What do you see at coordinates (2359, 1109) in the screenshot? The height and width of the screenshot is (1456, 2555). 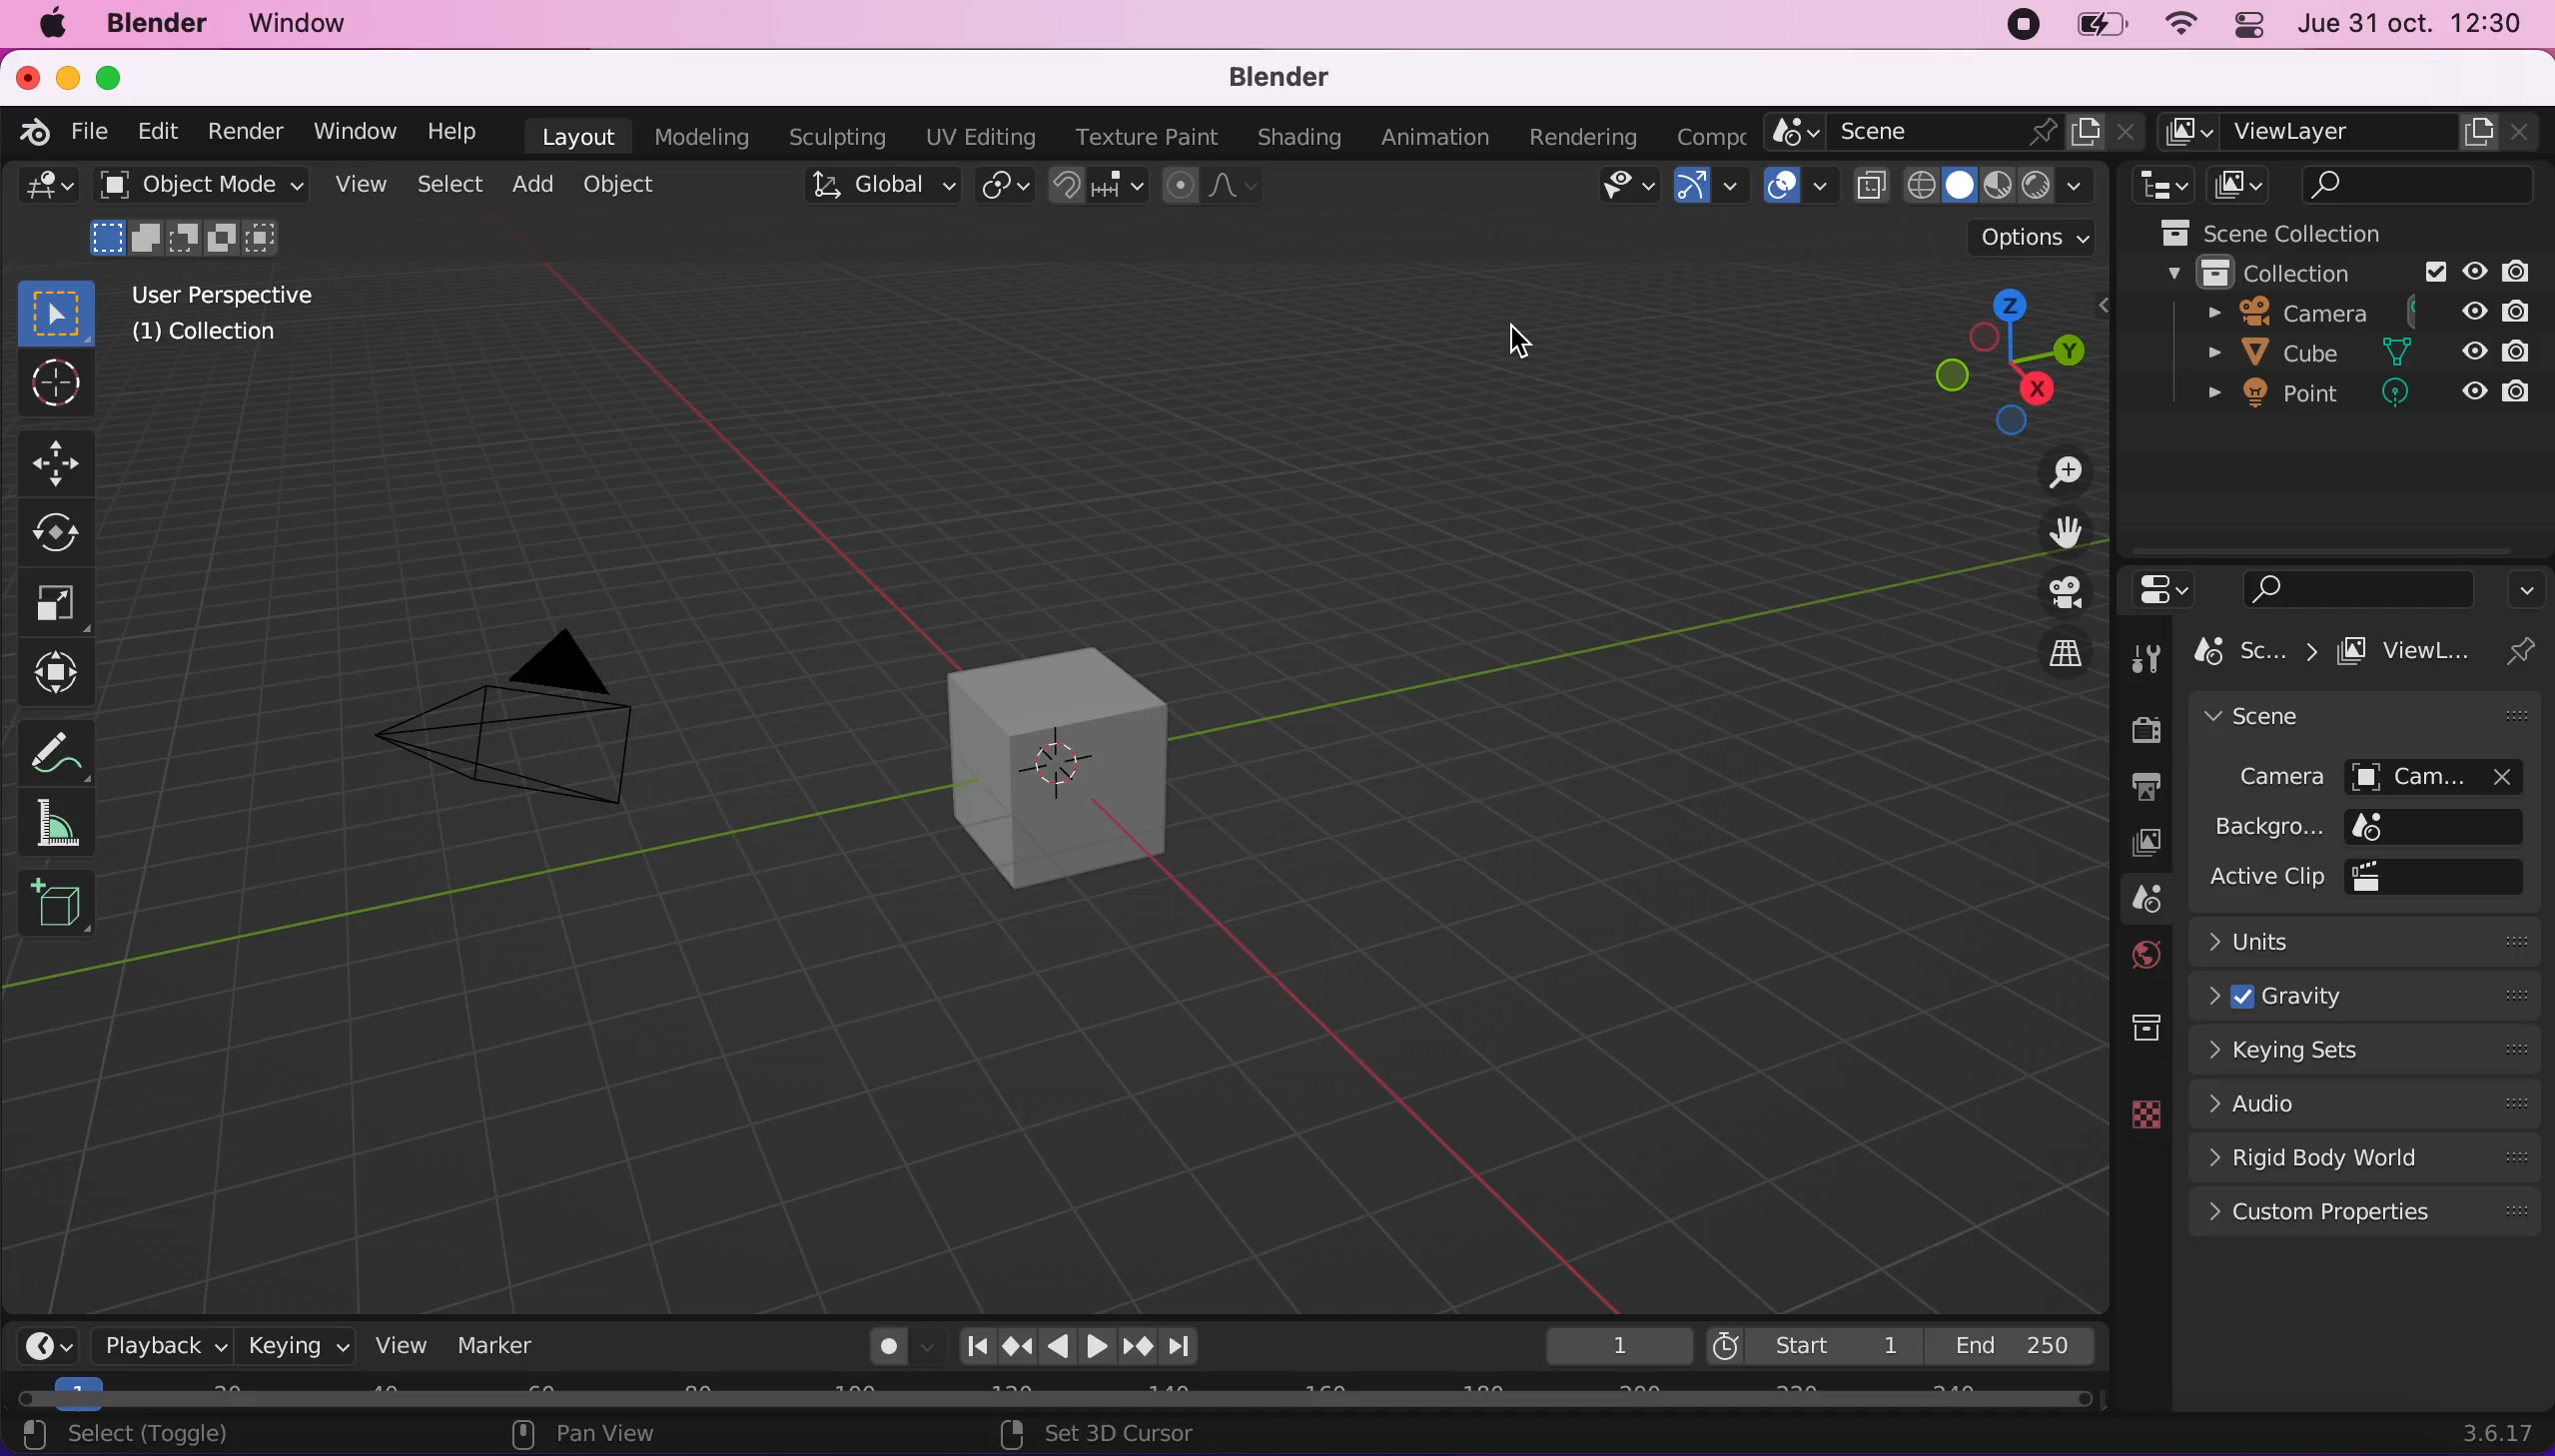 I see `audio` at bounding box center [2359, 1109].